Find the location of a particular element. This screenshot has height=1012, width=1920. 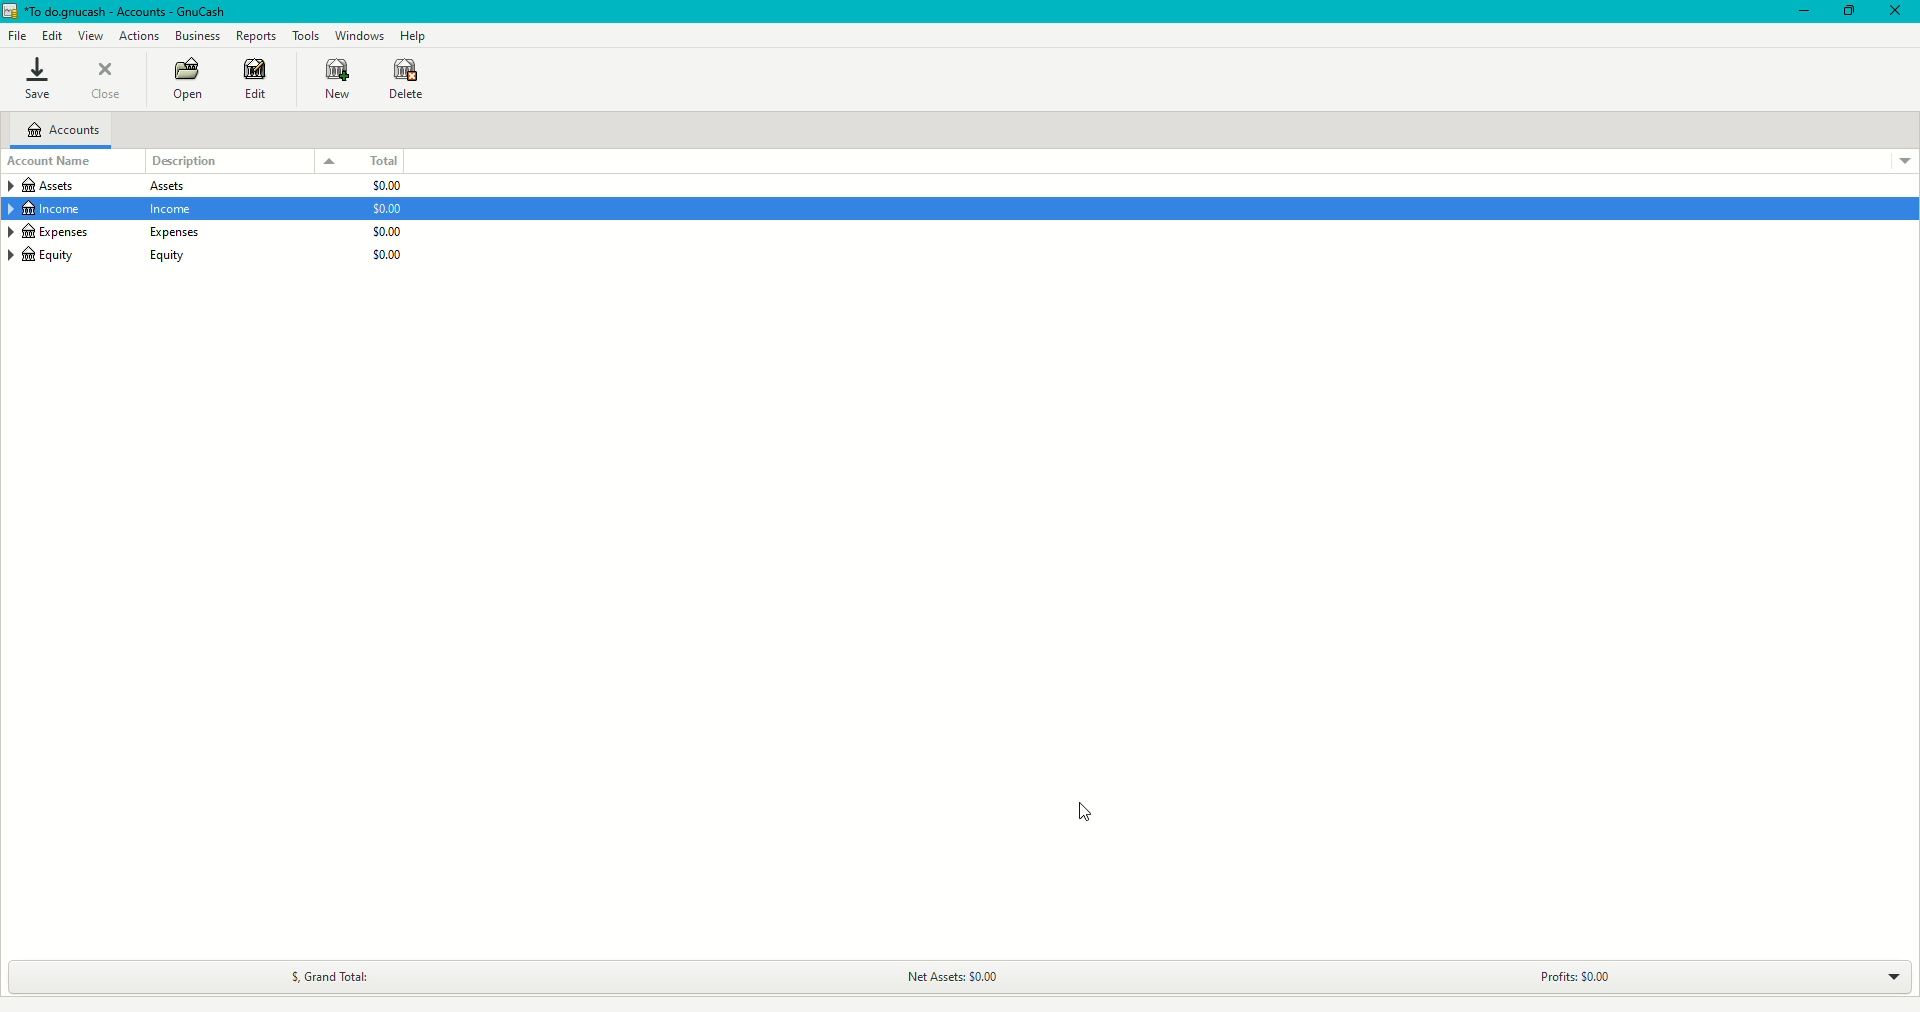

Description is located at coordinates (190, 160).